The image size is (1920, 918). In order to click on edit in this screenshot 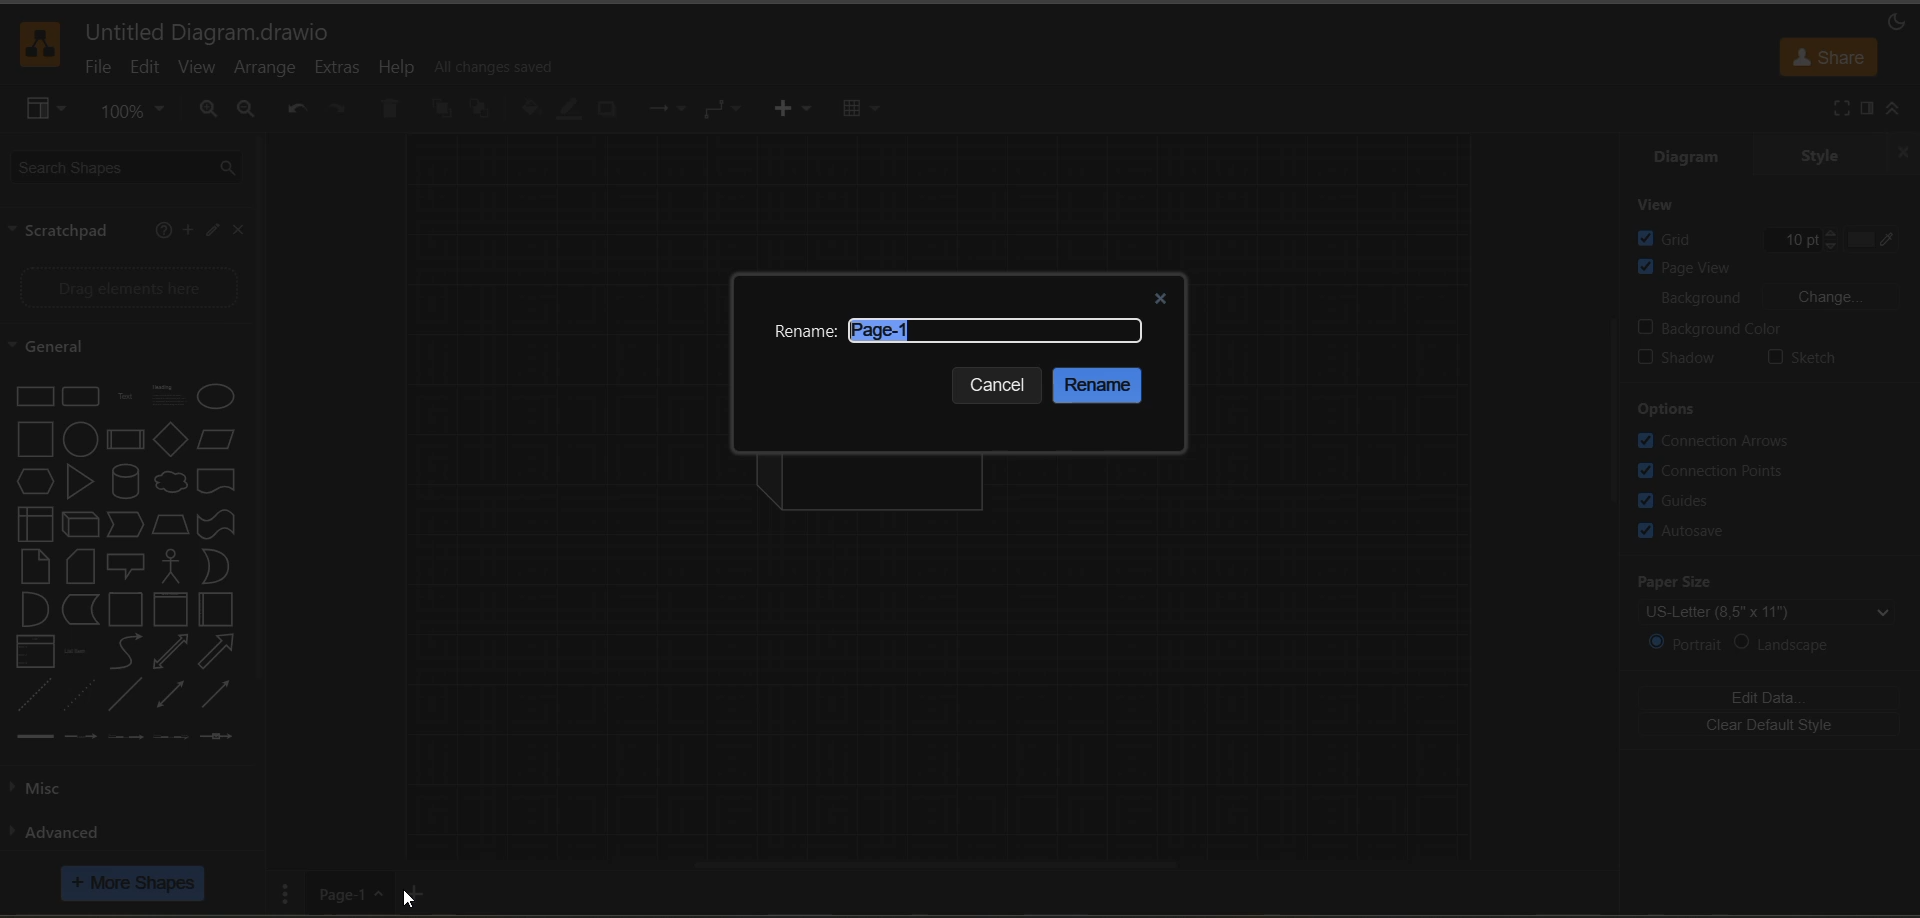, I will do `click(150, 70)`.